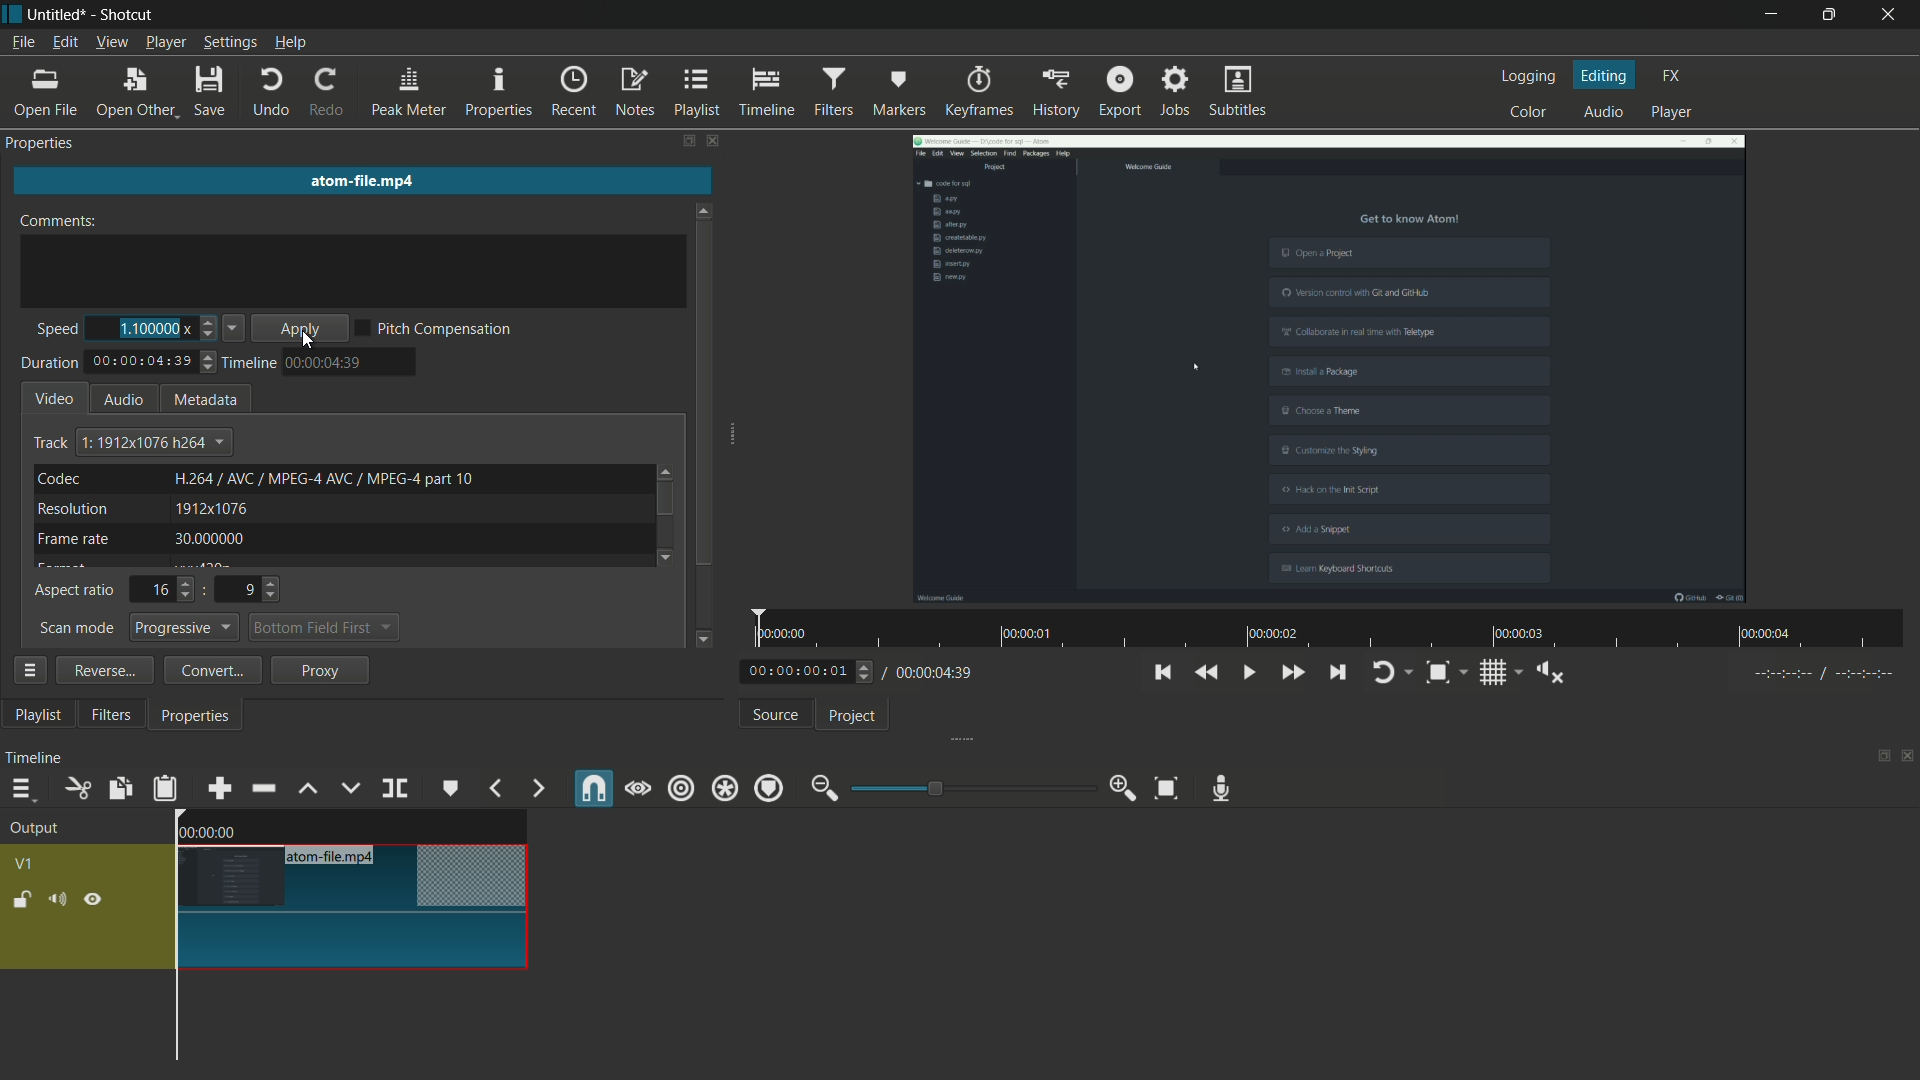 Image resolution: width=1920 pixels, height=1080 pixels. Describe the element at coordinates (21, 788) in the screenshot. I see `timeline menu` at that location.